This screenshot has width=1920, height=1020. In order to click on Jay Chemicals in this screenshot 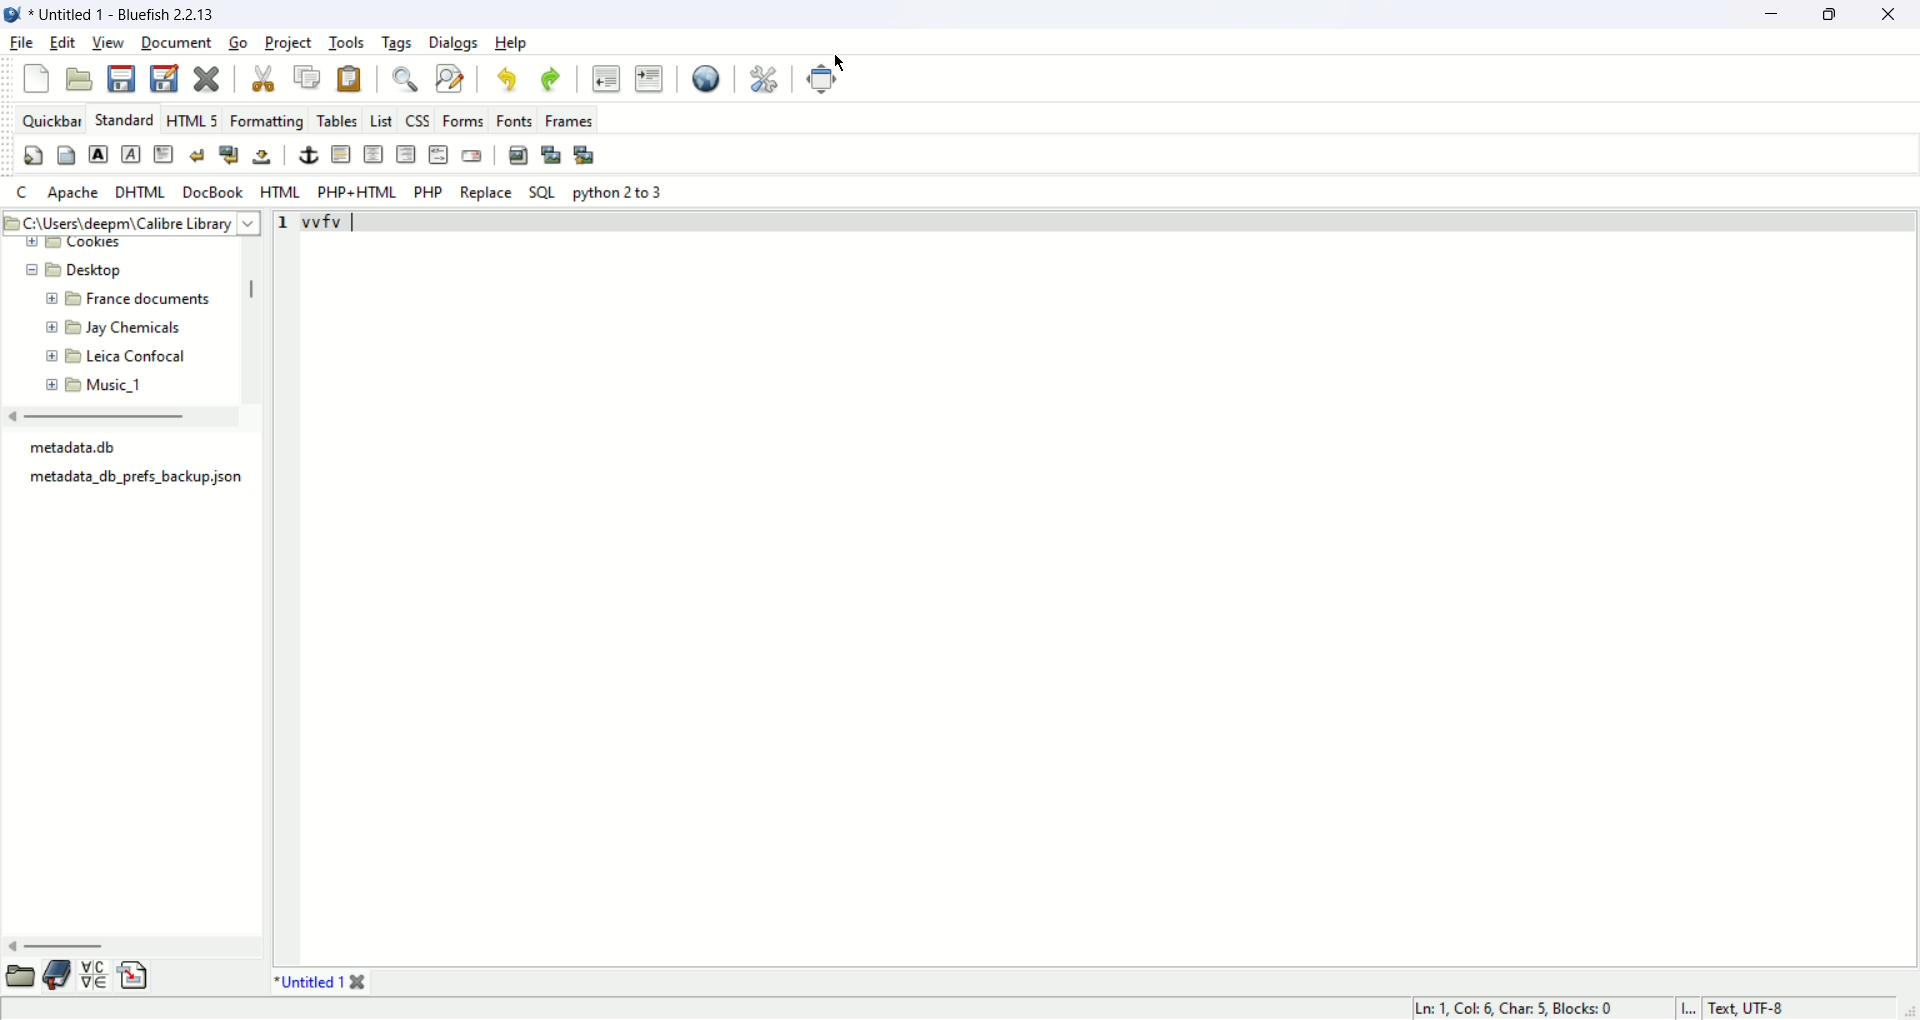, I will do `click(138, 328)`.